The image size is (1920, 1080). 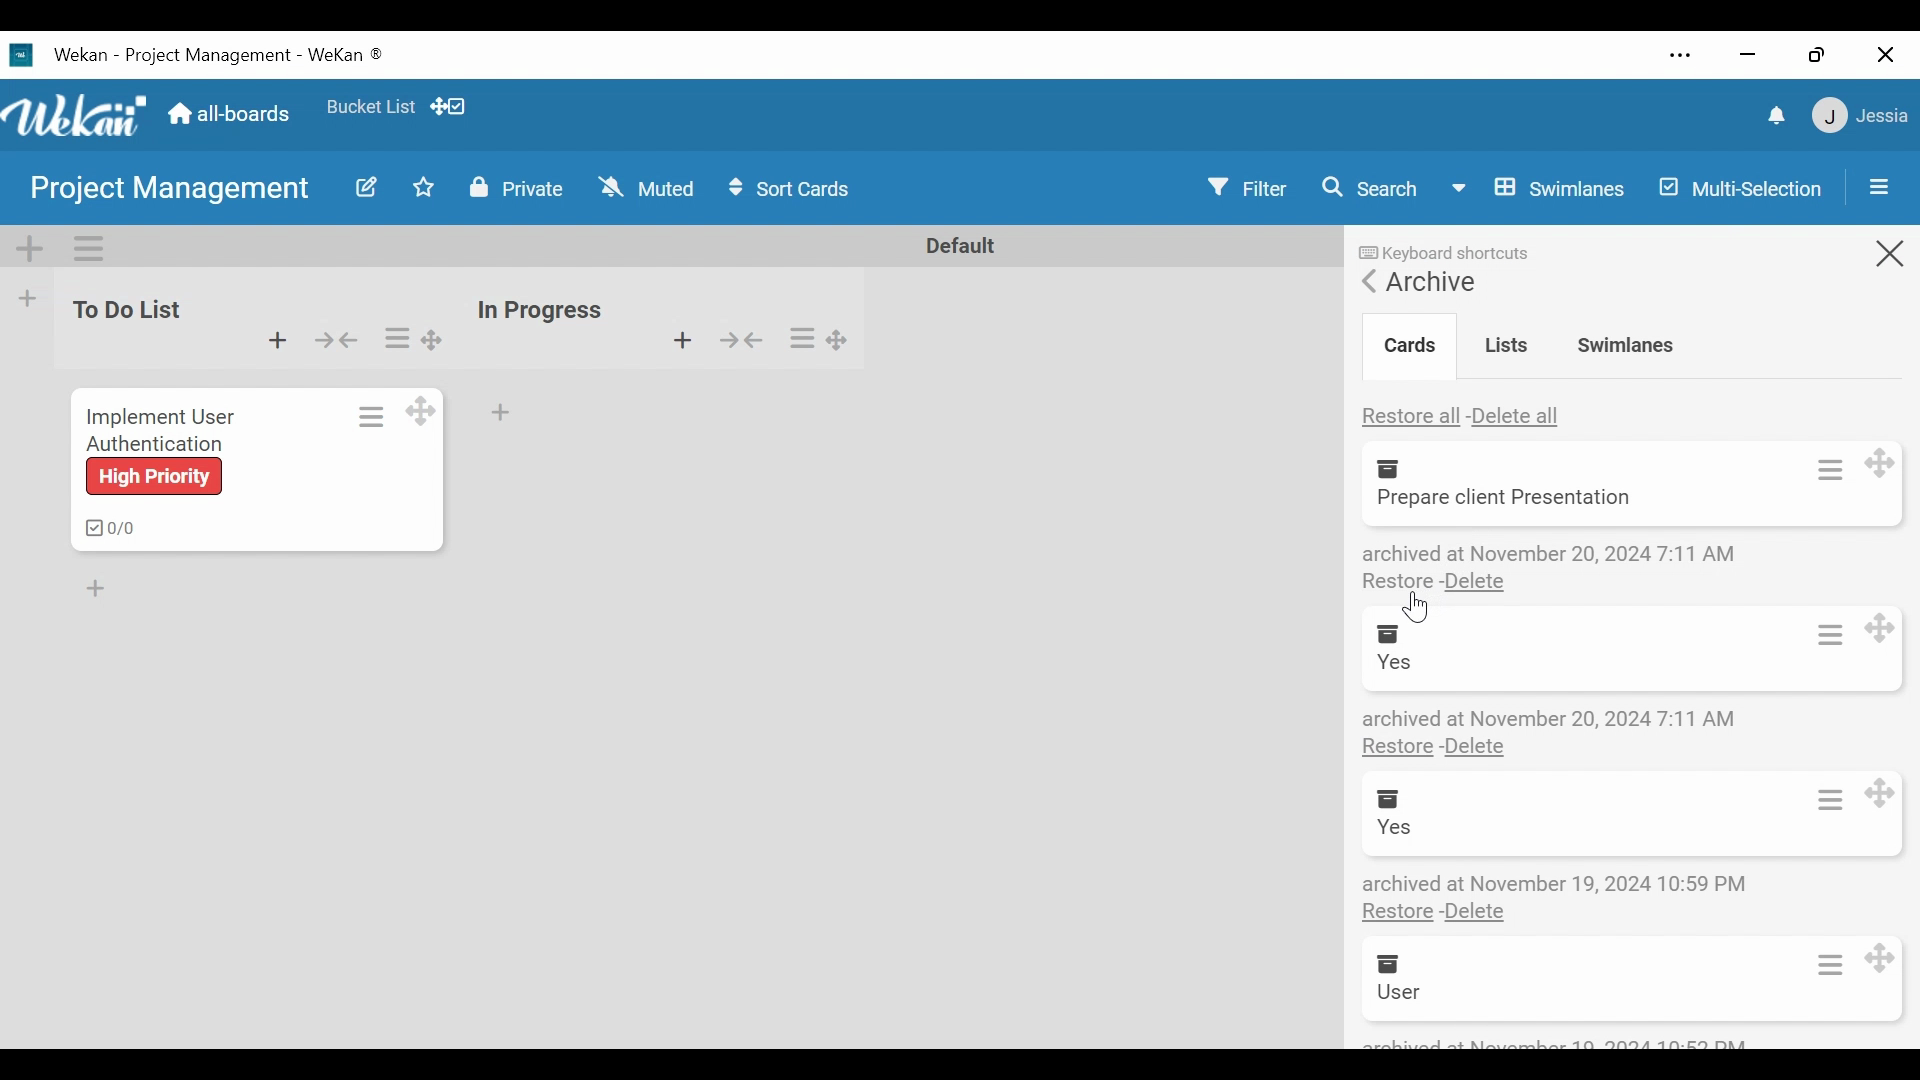 What do you see at coordinates (1431, 282) in the screenshot?
I see `Archive` at bounding box center [1431, 282].